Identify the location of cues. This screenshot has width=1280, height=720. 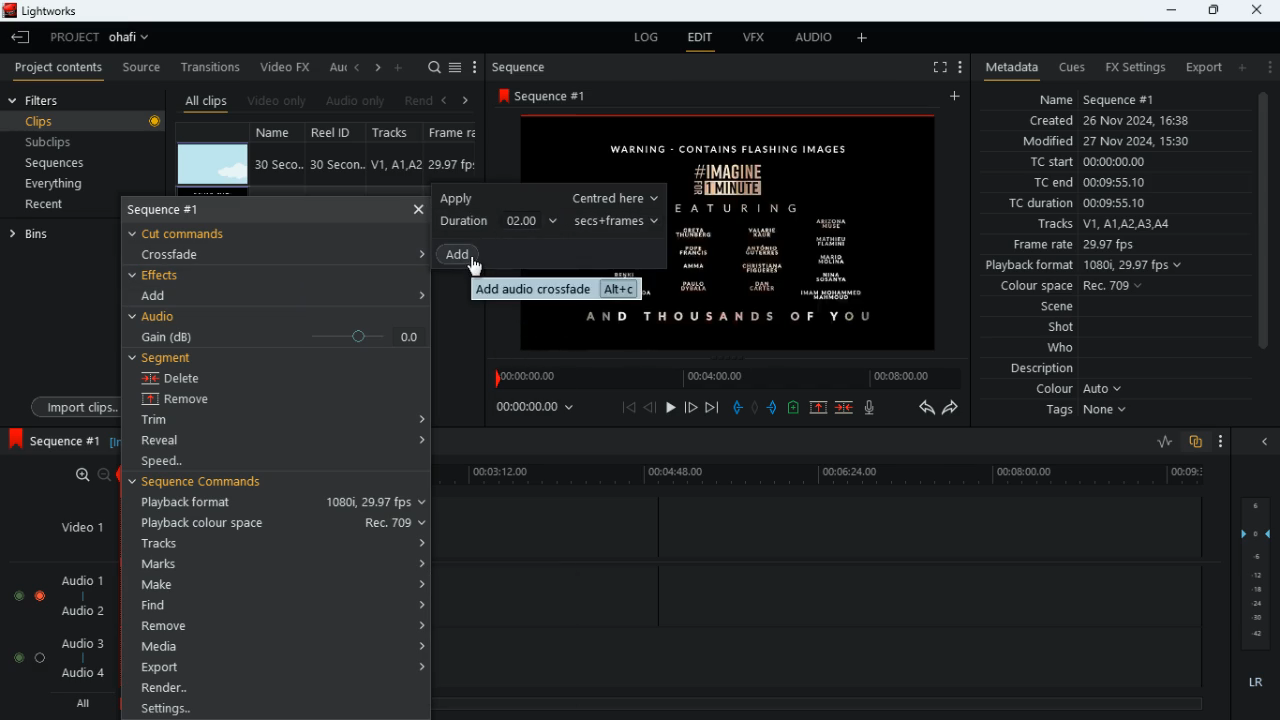
(1072, 67).